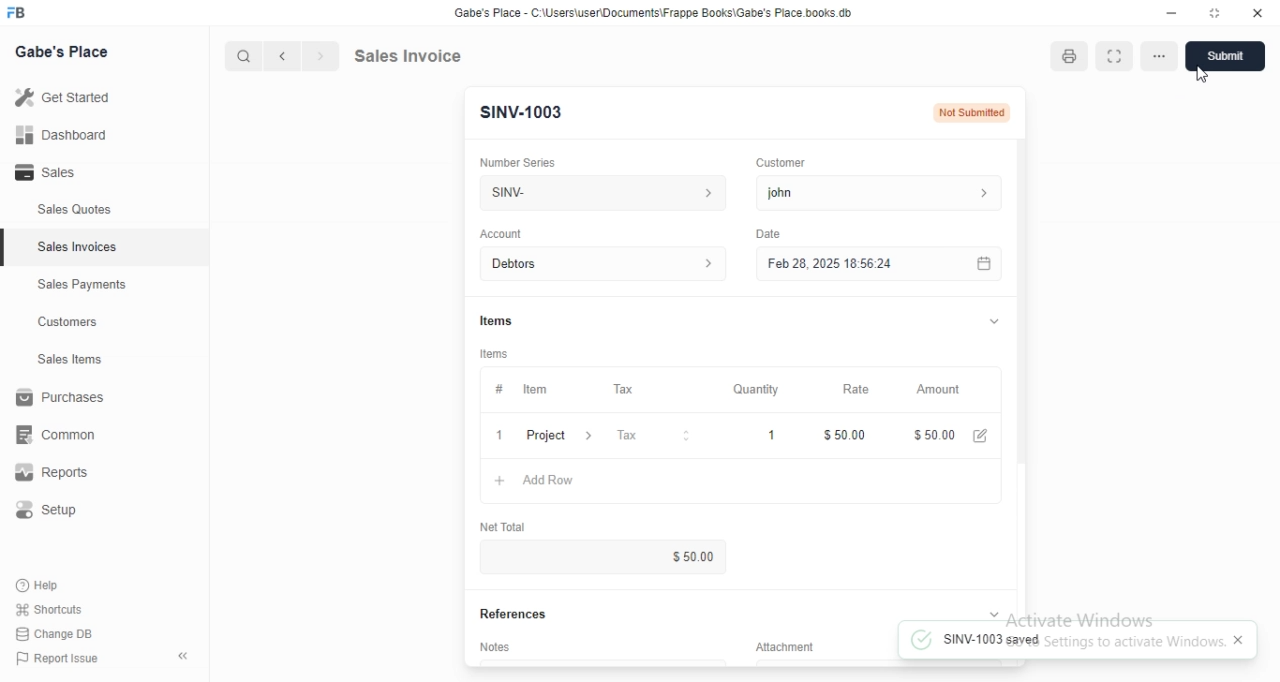 This screenshot has height=682, width=1280. I want to click on expand, so click(1113, 56).